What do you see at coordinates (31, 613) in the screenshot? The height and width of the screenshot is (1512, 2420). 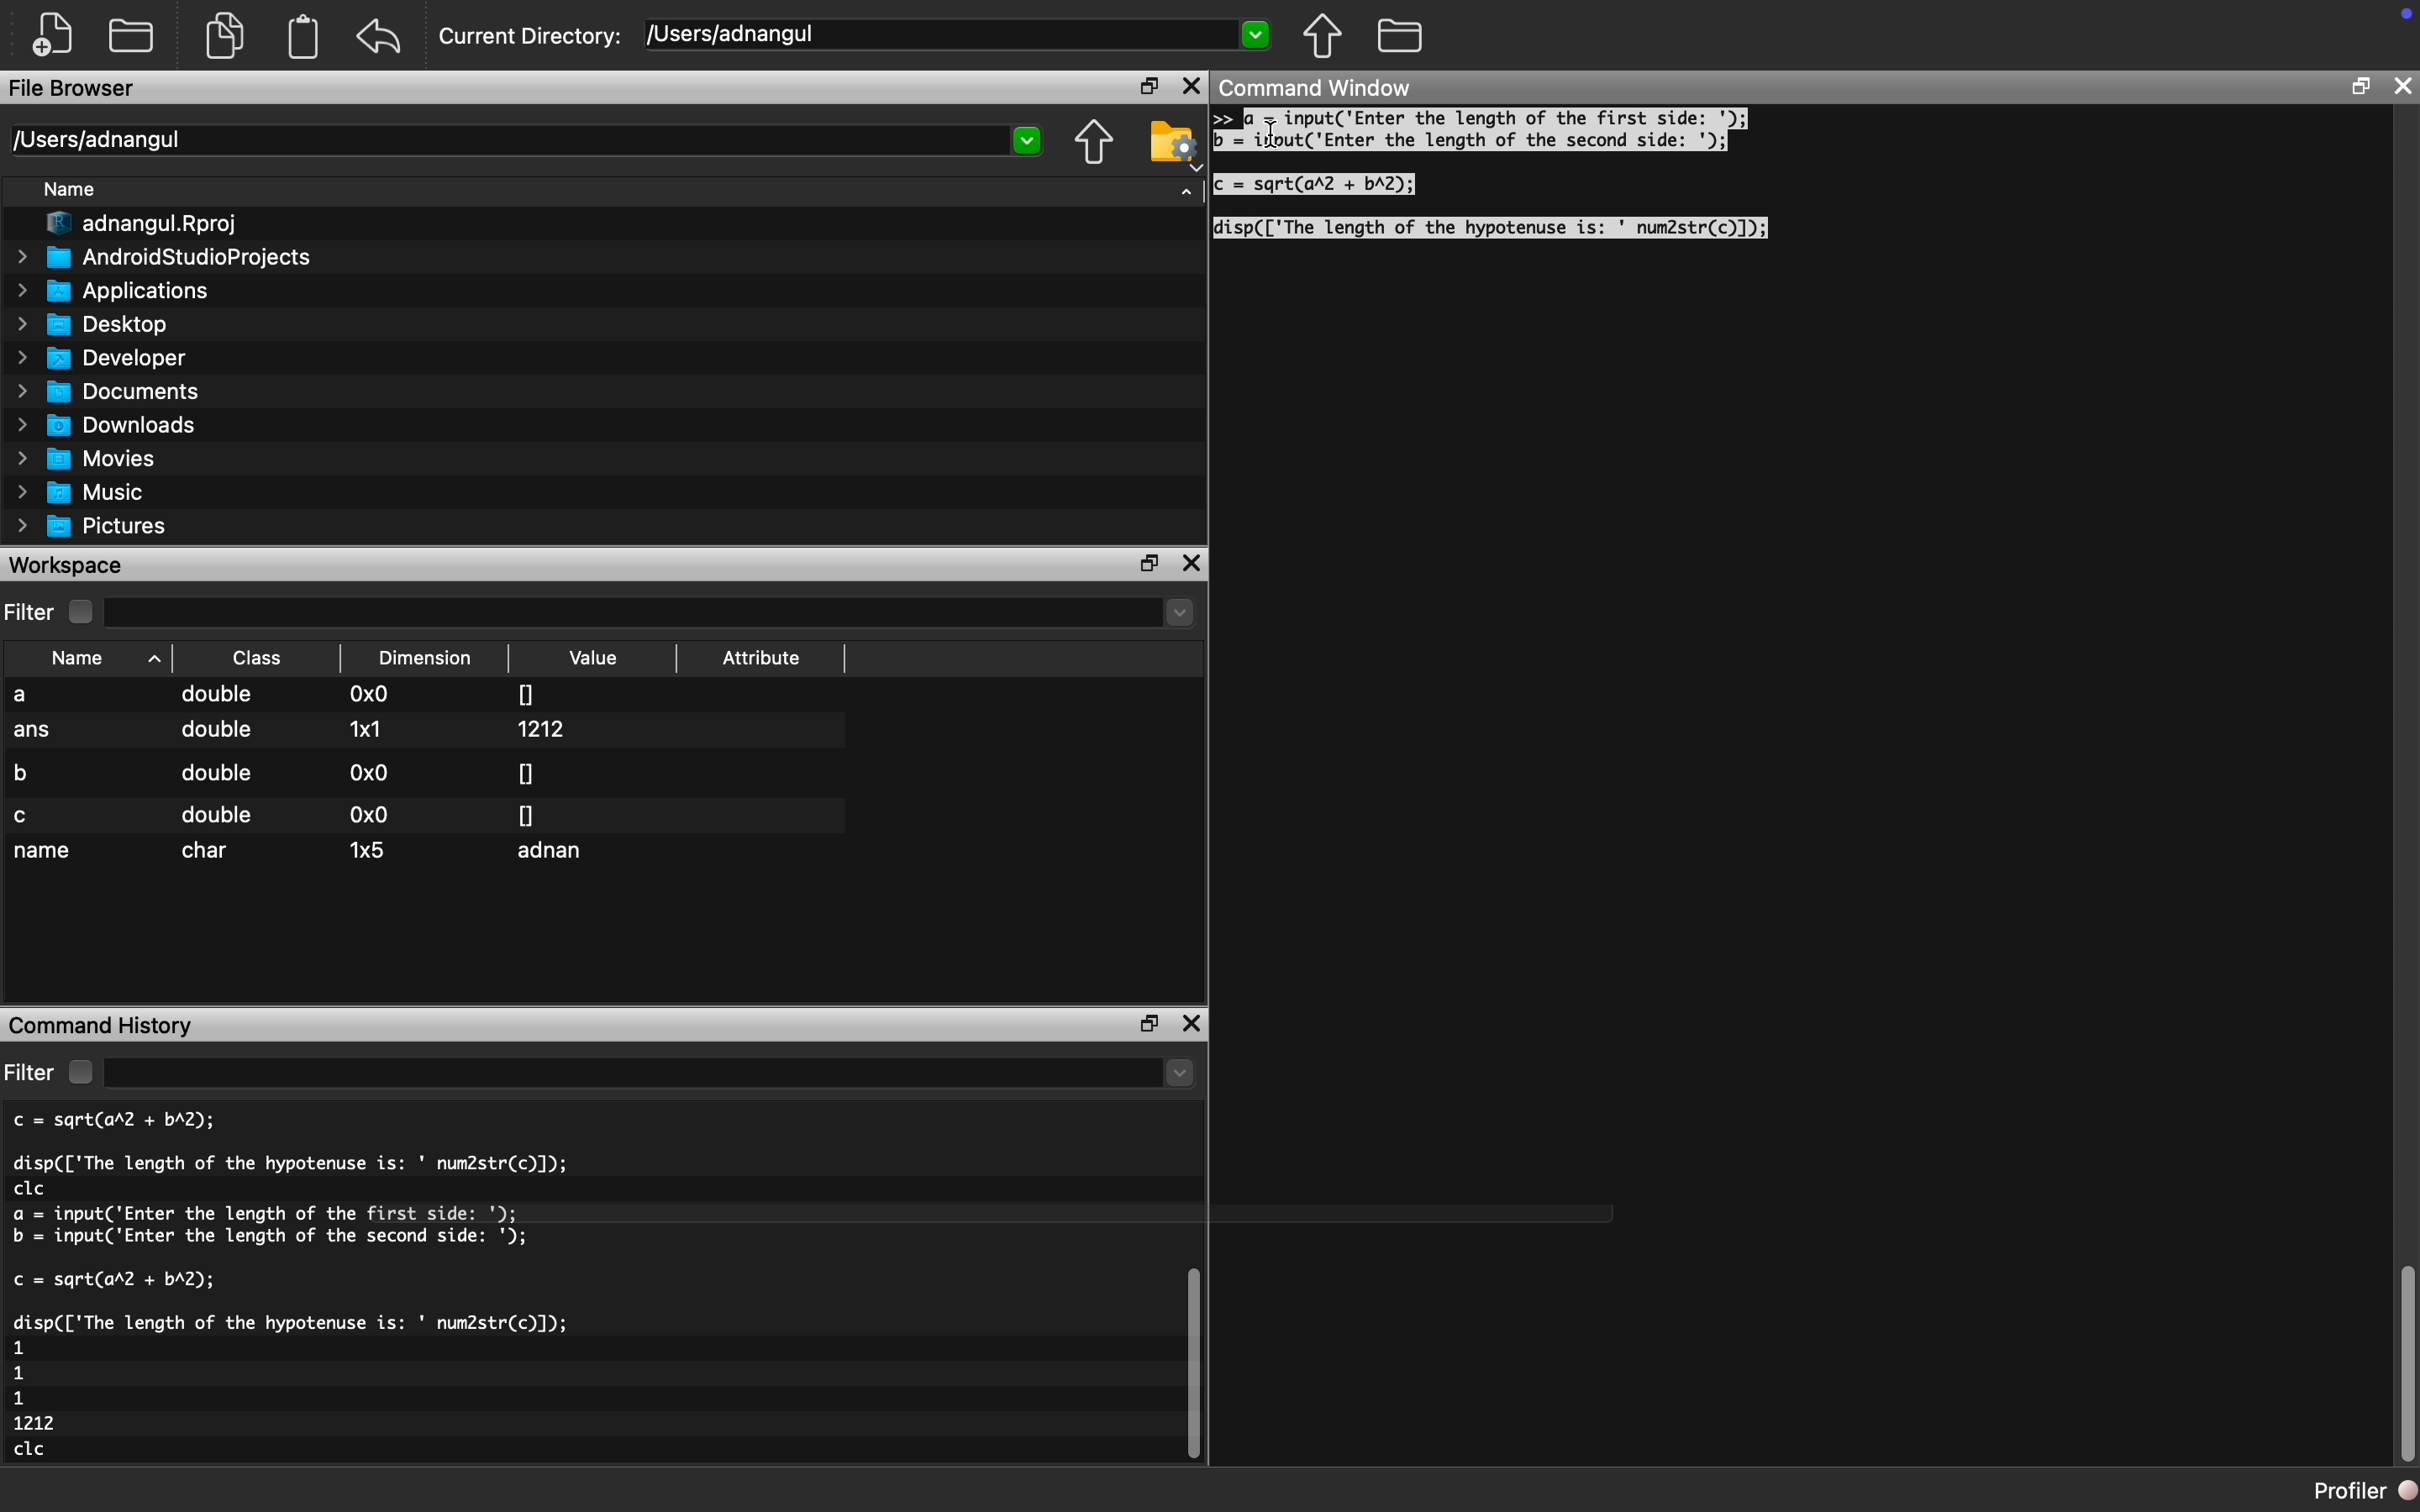 I see `Filter` at bounding box center [31, 613].